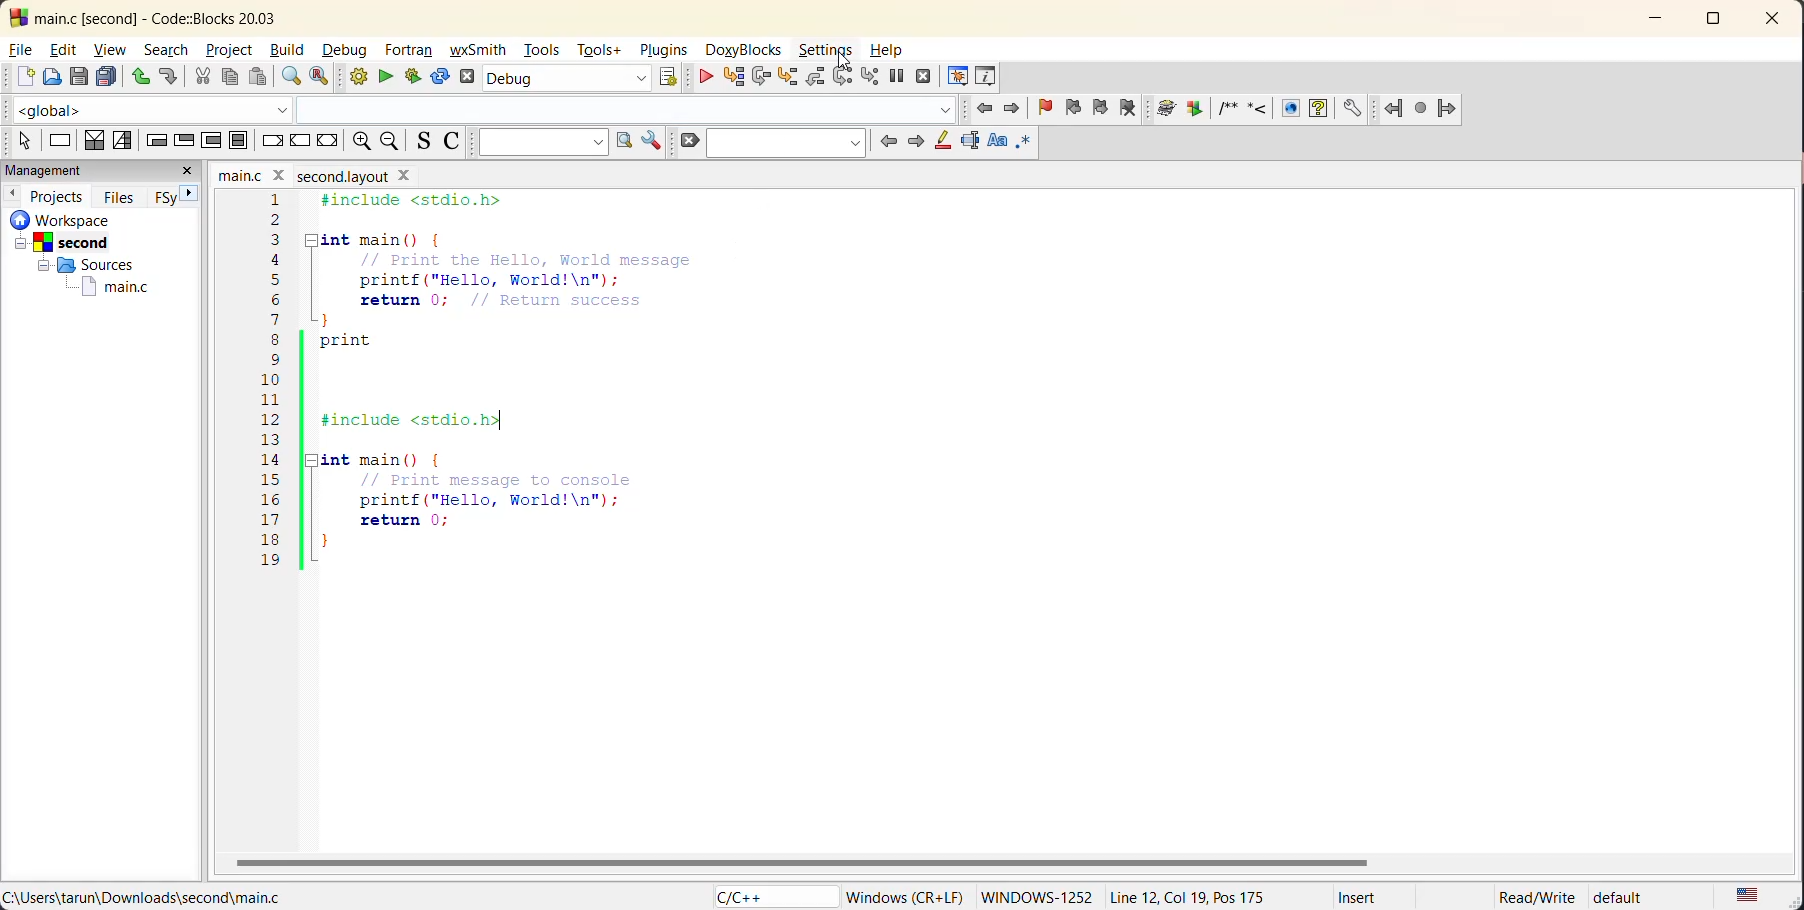 This screenshot has width=1804, height=910. I want to click on code completion compiler, so click(483, 109).